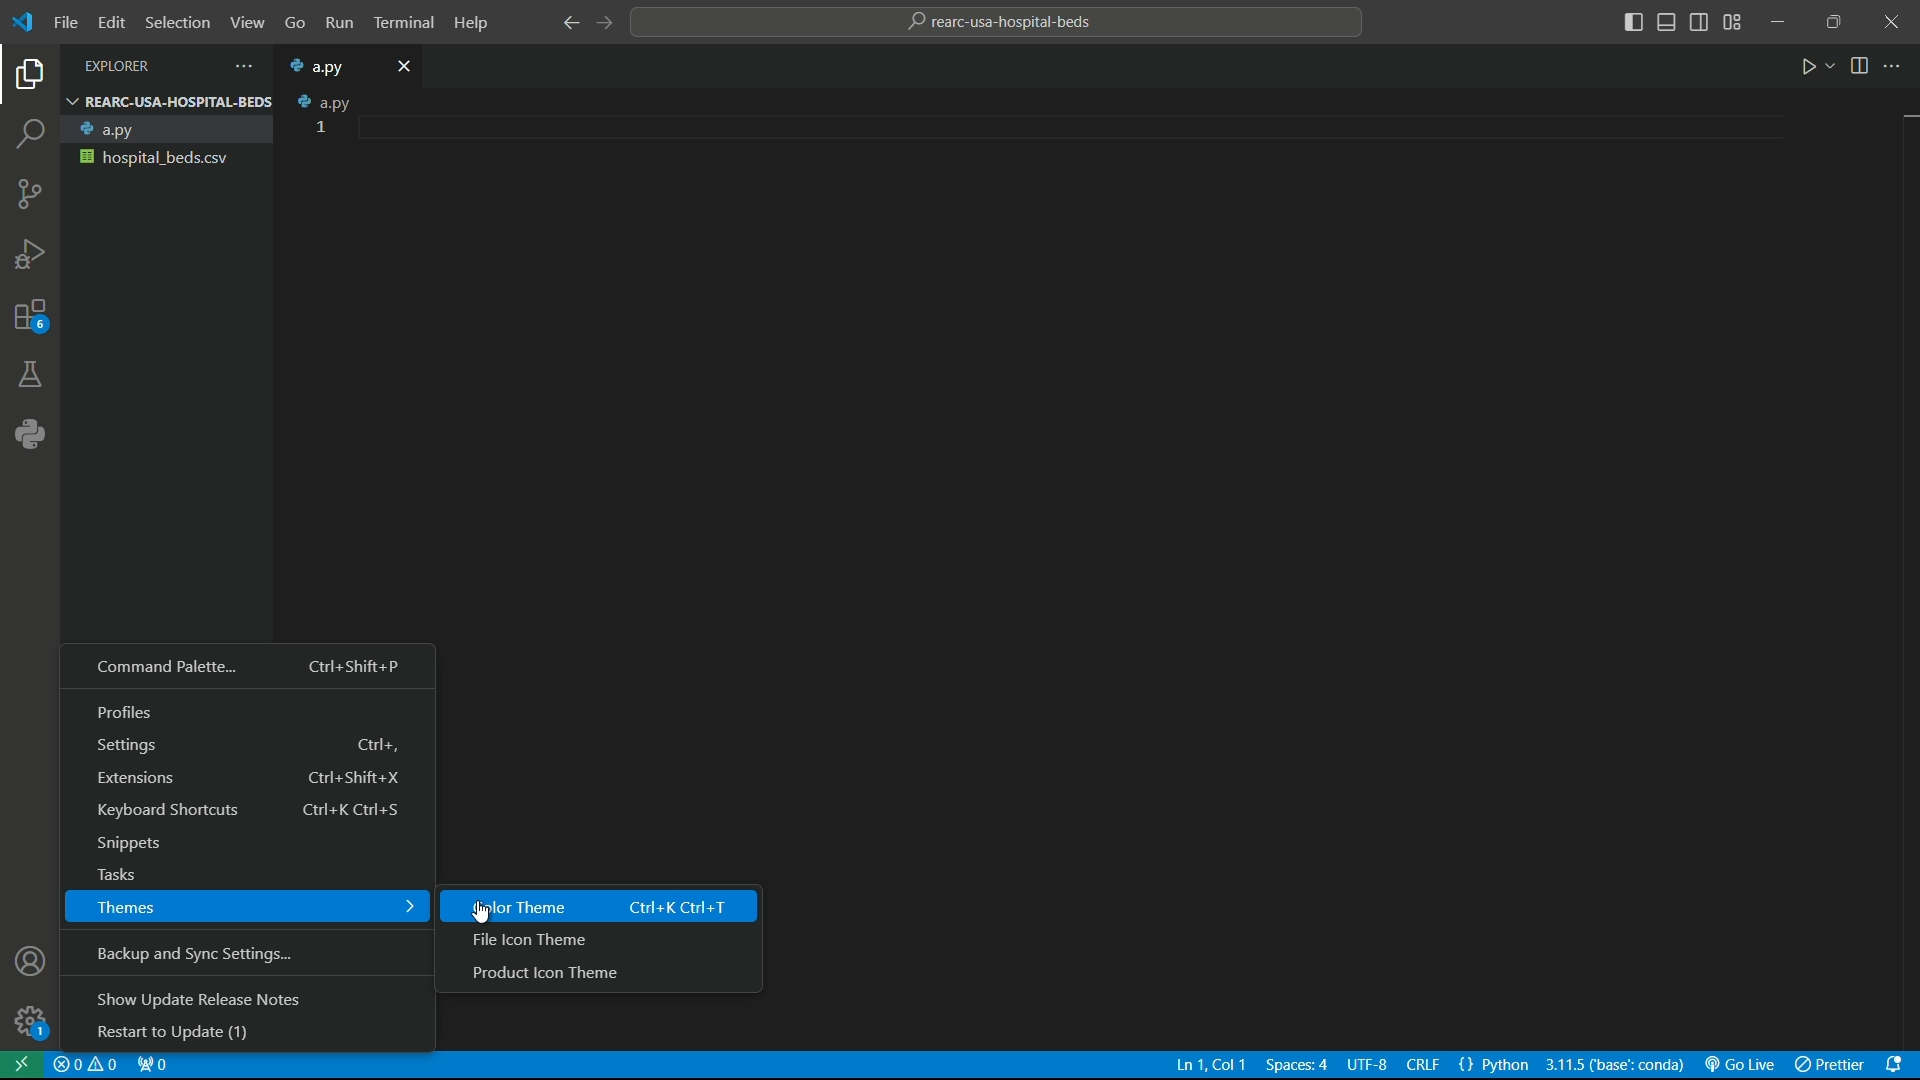 The width and height of the screenshot is (1920, 1080). I want to click on cursor, so click(483, 912).